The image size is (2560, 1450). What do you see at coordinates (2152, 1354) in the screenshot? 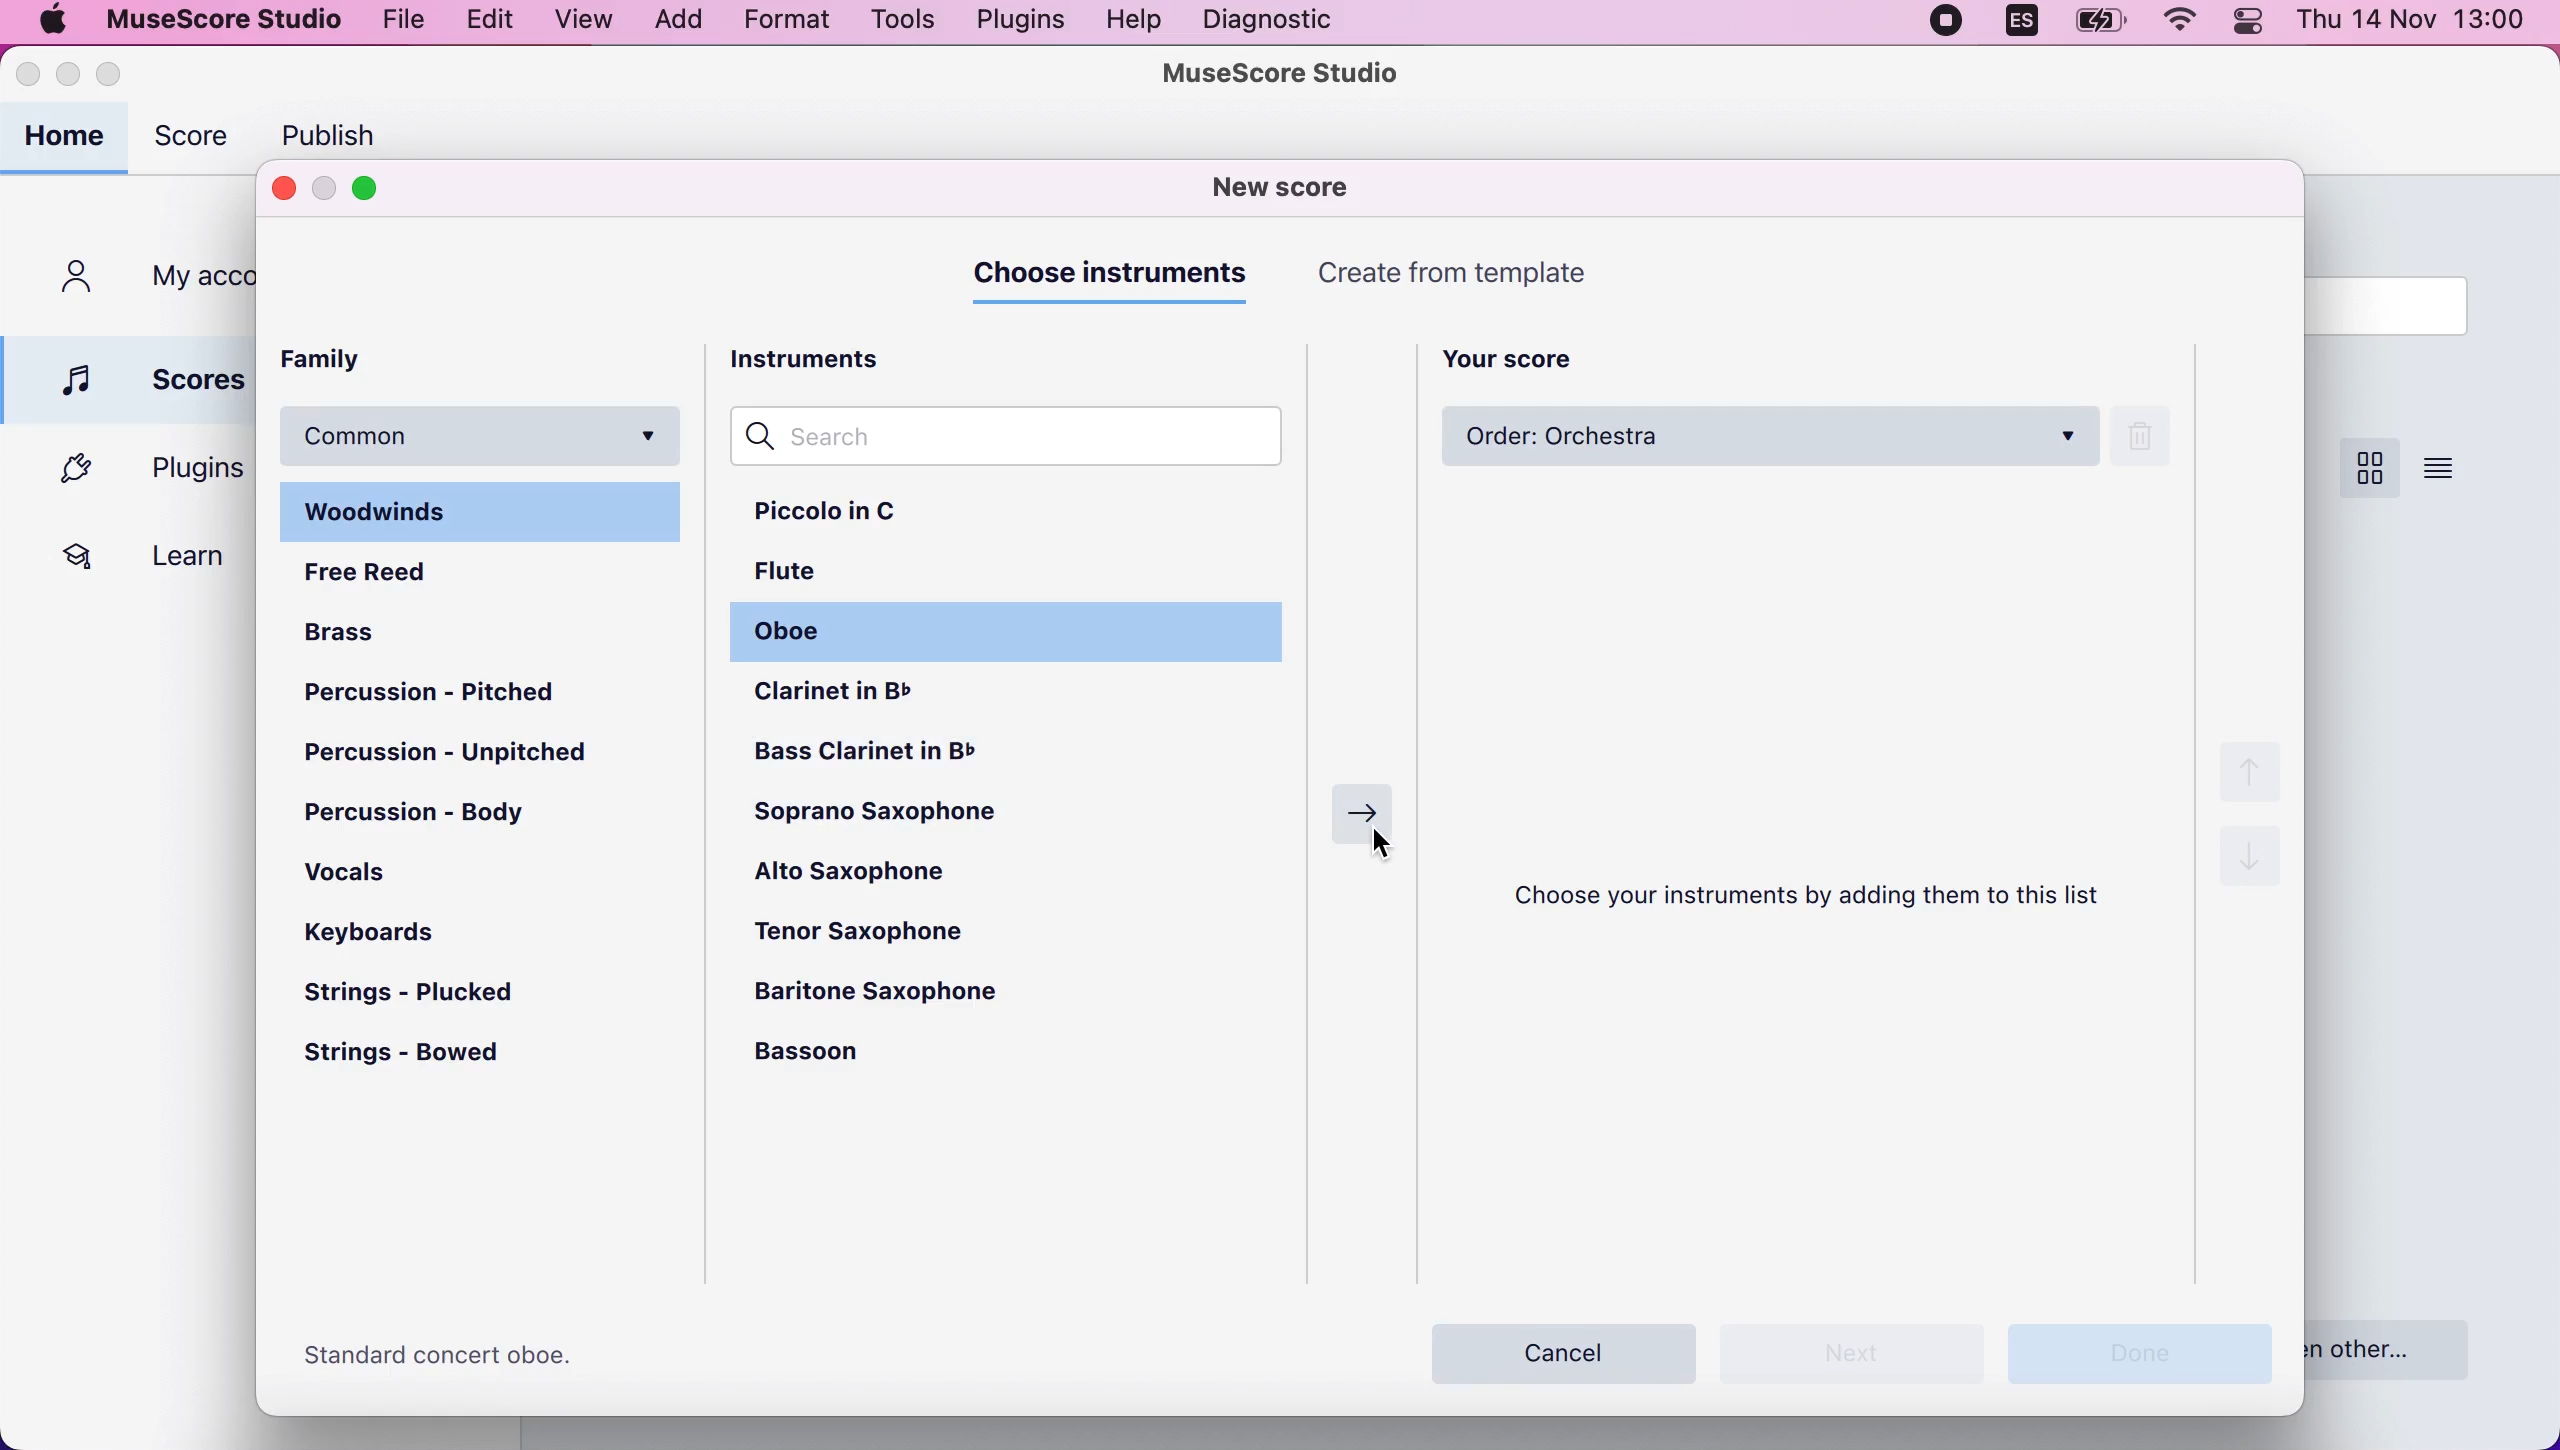
I see `done` at bounding box center [2152, 1354].